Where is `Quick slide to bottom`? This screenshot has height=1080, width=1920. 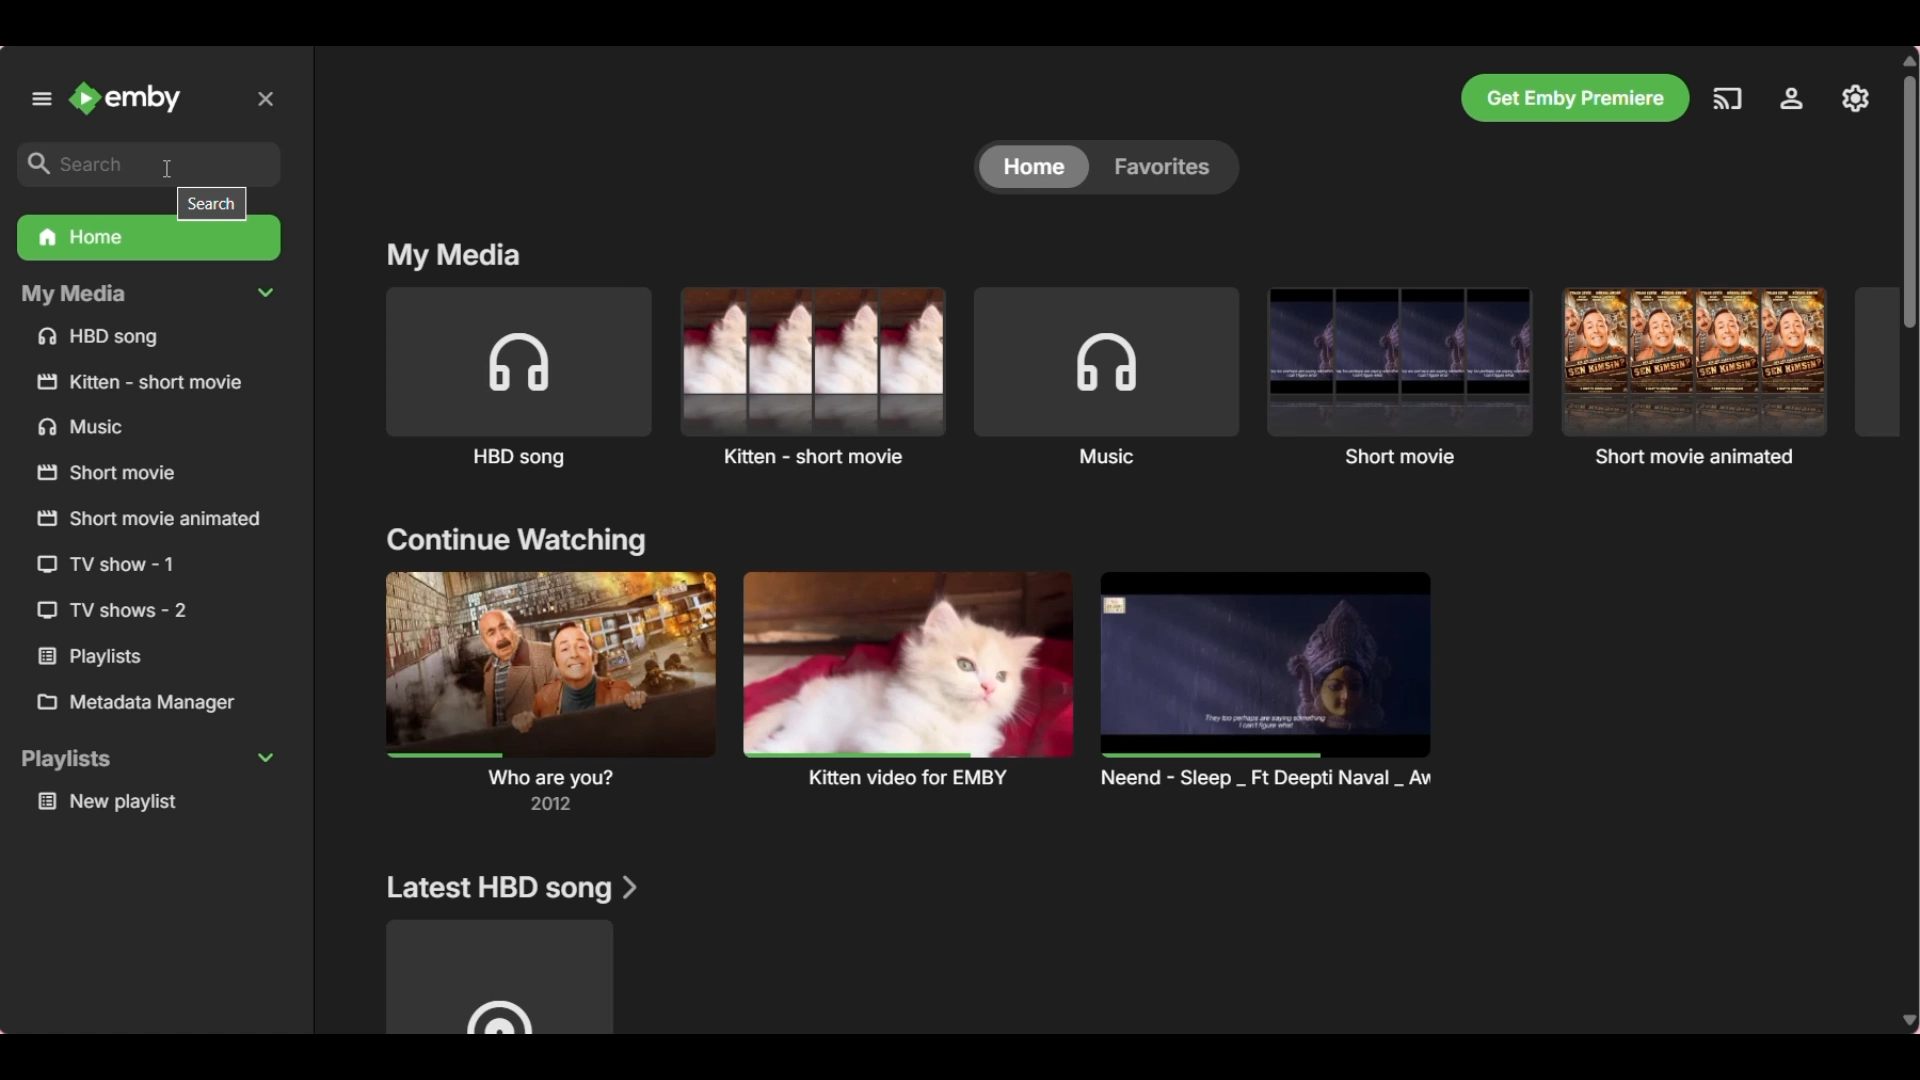 Quick slide to bottom is located at coordinates (1910, 1022).